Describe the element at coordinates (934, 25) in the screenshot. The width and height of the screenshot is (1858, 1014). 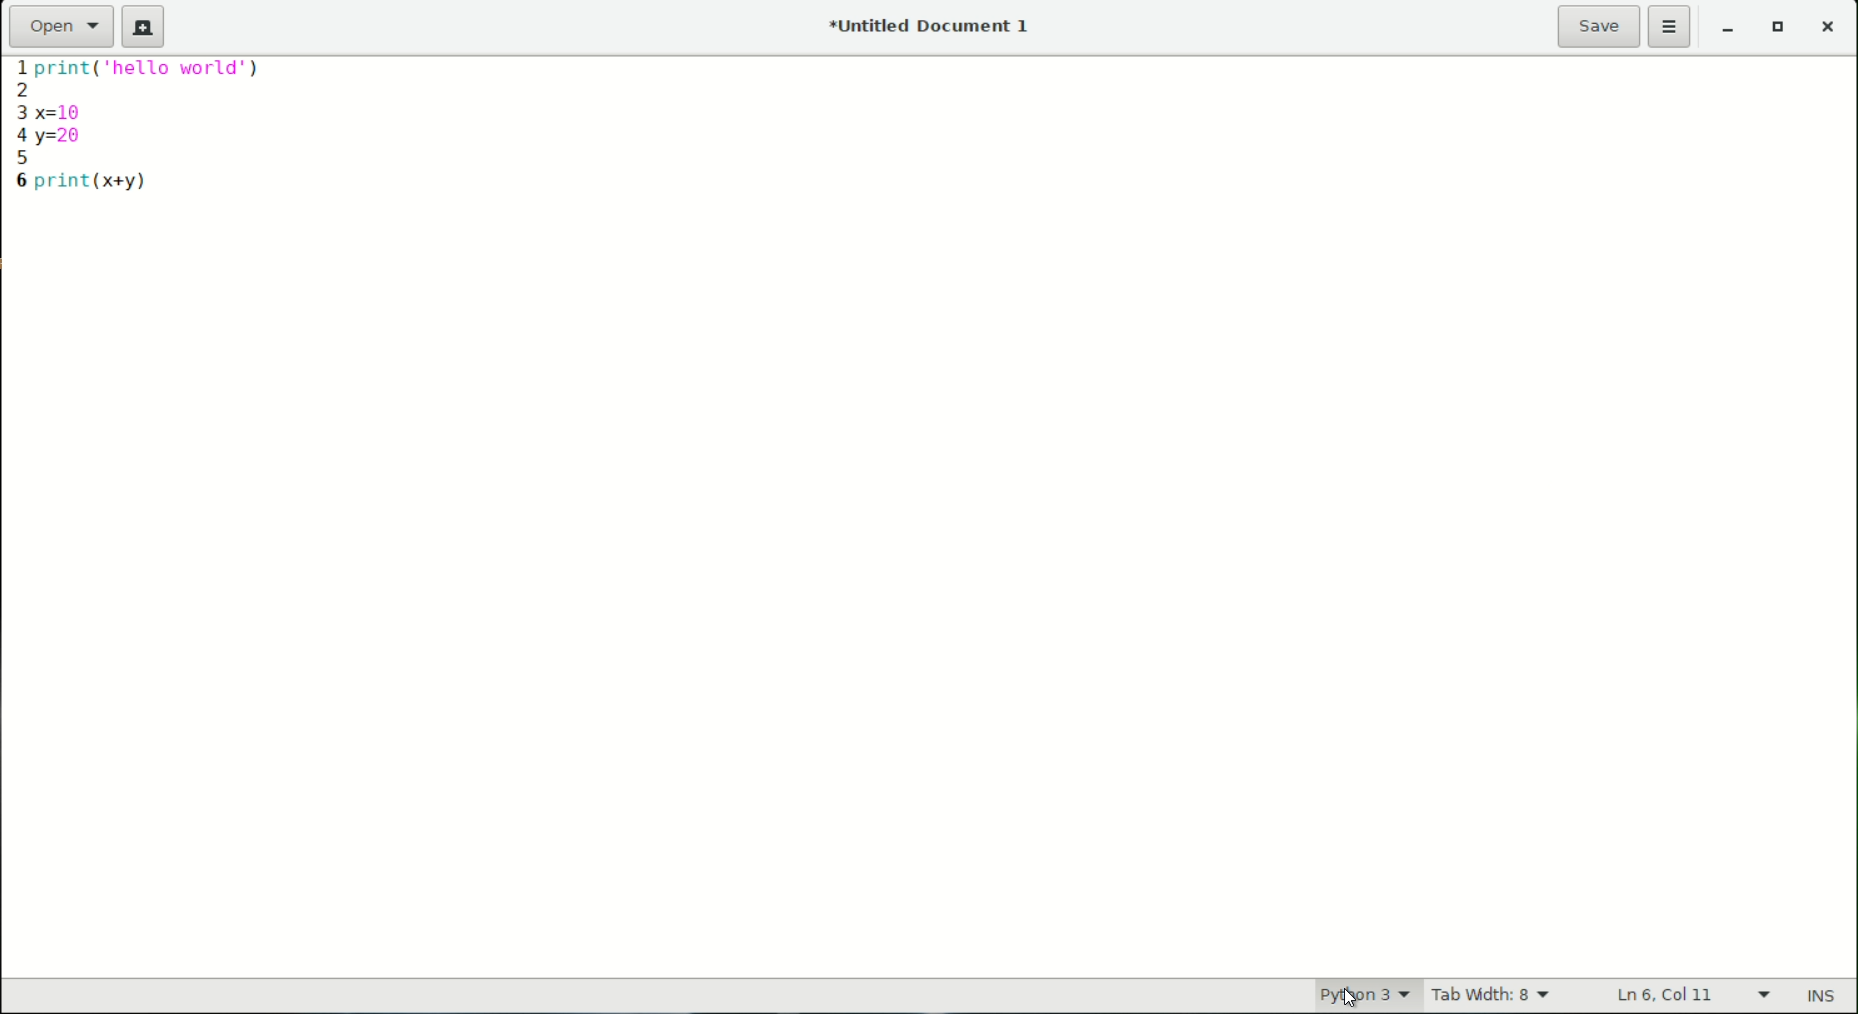
I see `file name` at that location.